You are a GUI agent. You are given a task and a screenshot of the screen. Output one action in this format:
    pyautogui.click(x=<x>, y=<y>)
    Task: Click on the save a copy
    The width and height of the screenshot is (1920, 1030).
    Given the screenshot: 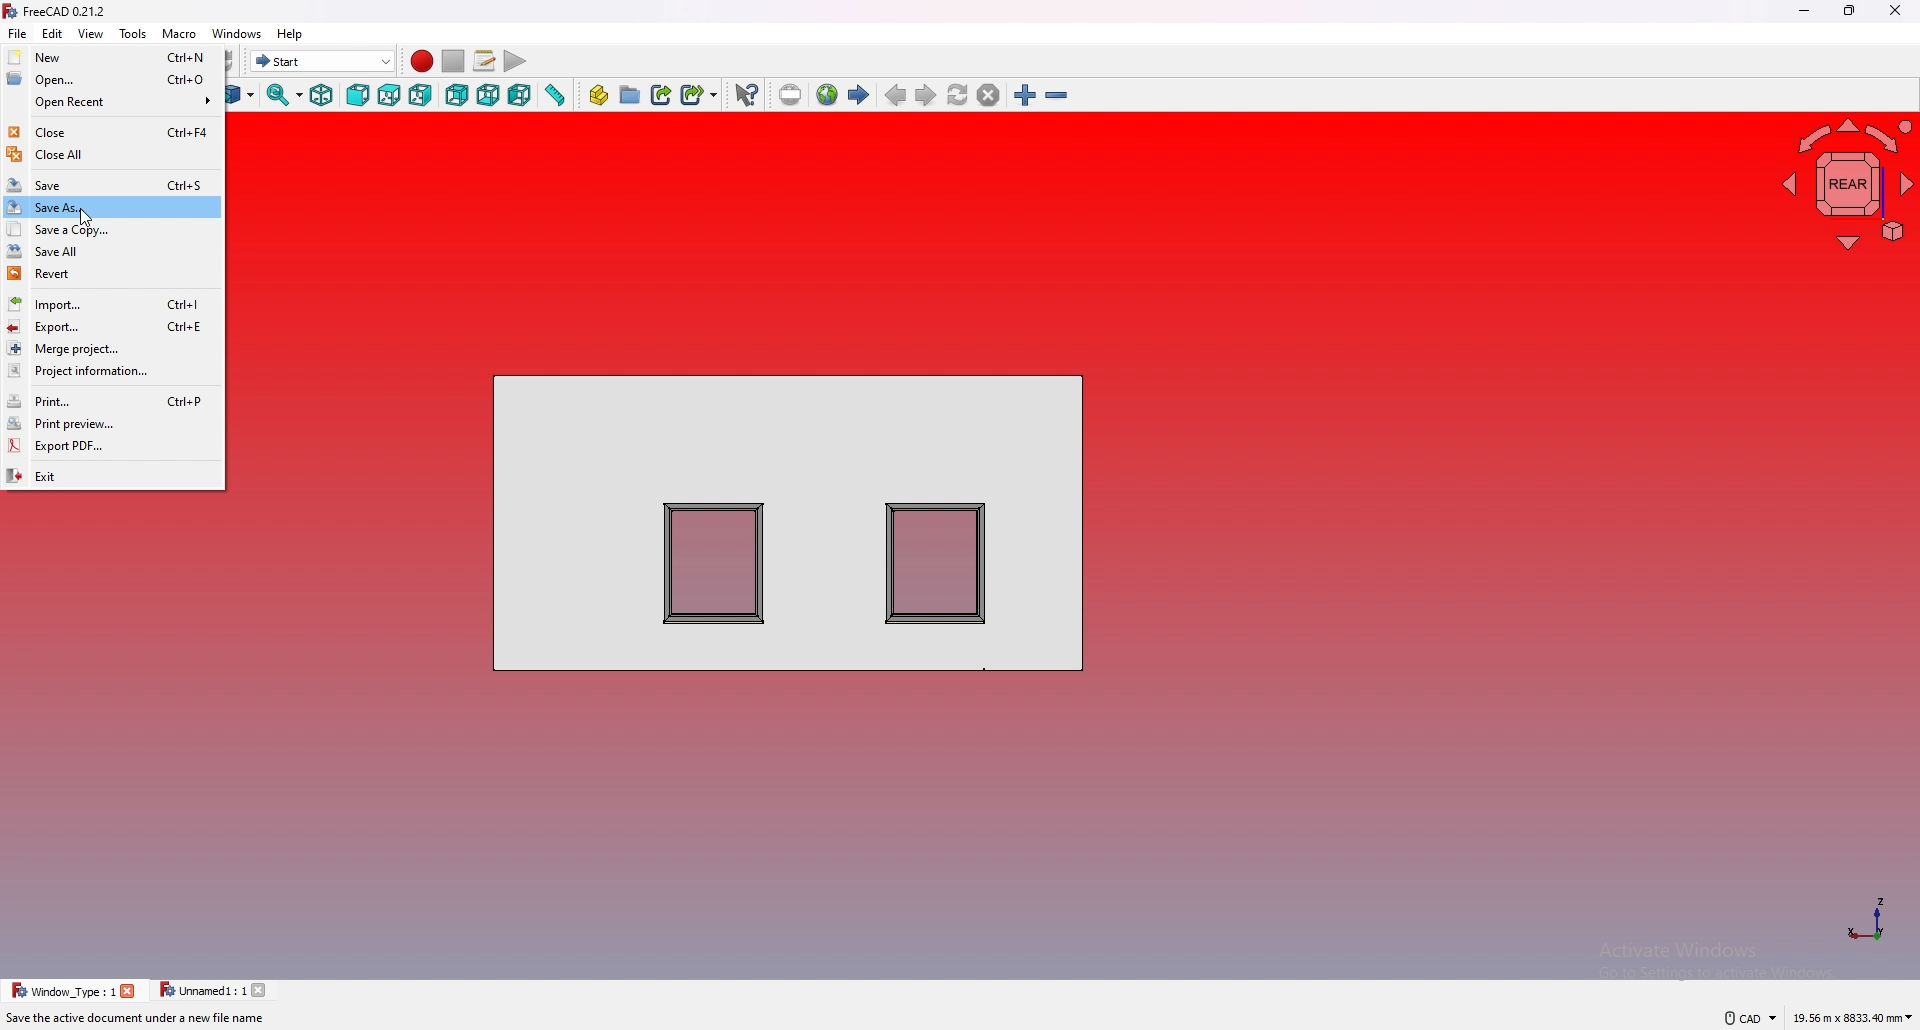 What is the action you would take?
    pyautogui.click(x=112, y=229)
    